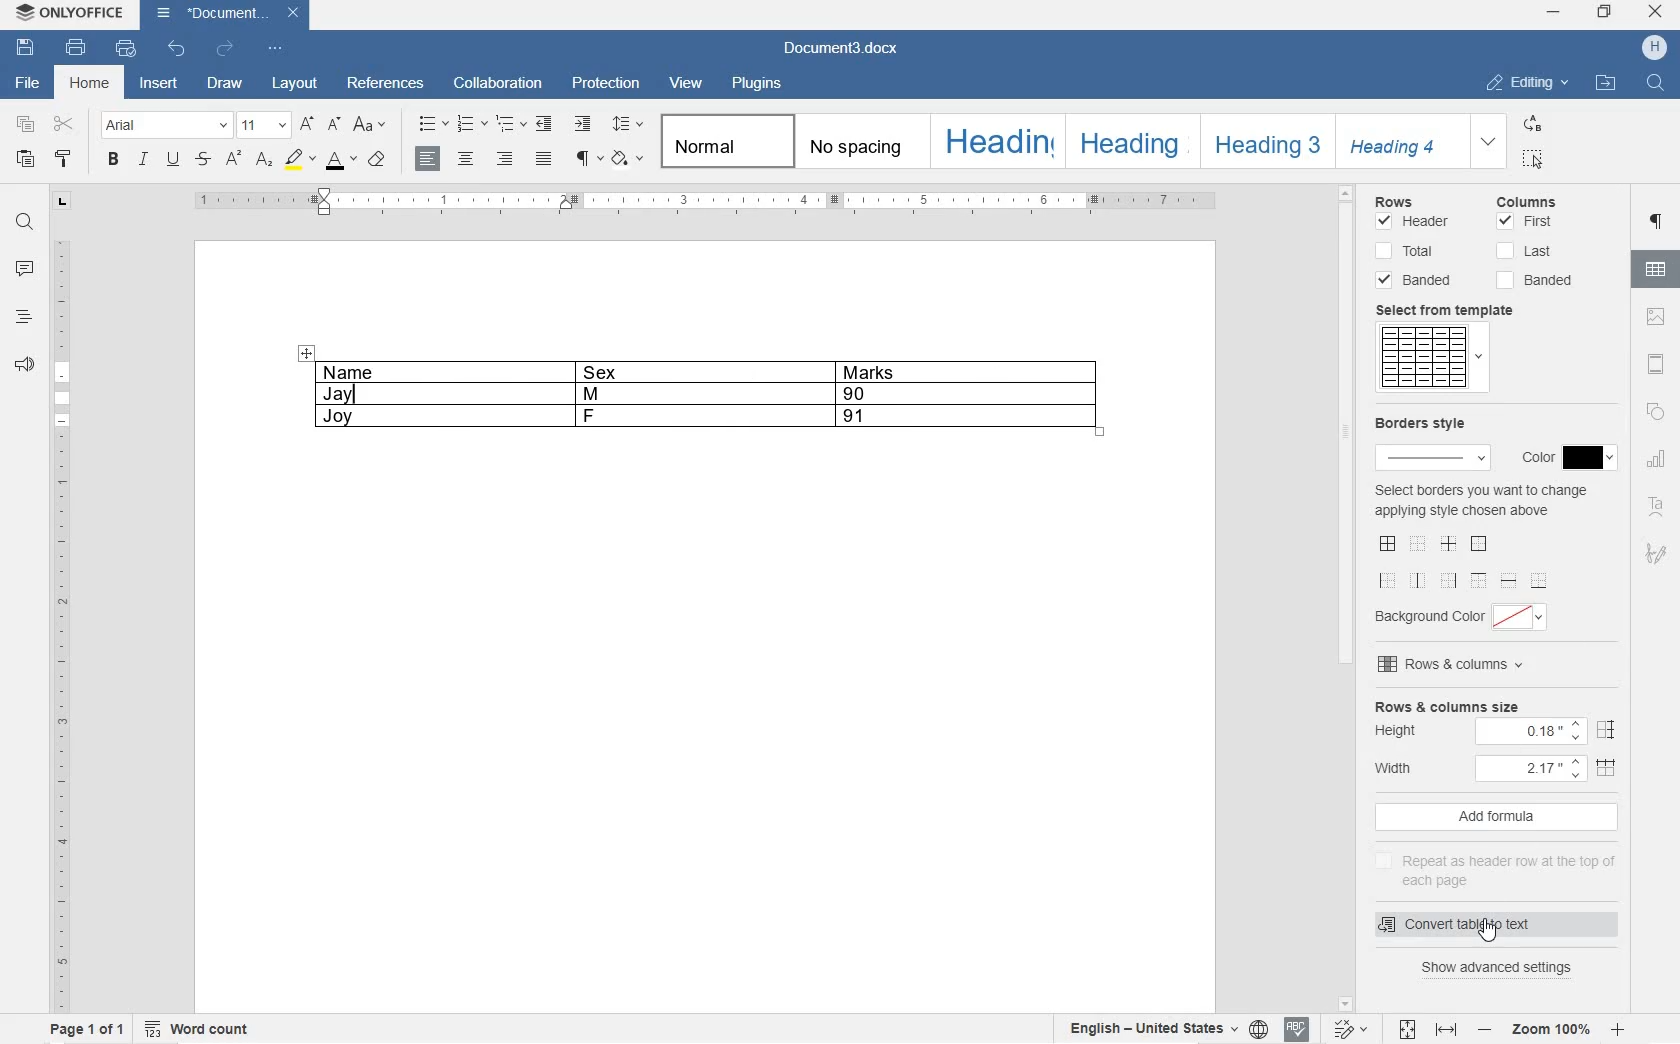  Describe the element at coordinates (582, 123) in the screenshot. I see `INCREASE INDENT` at that location.